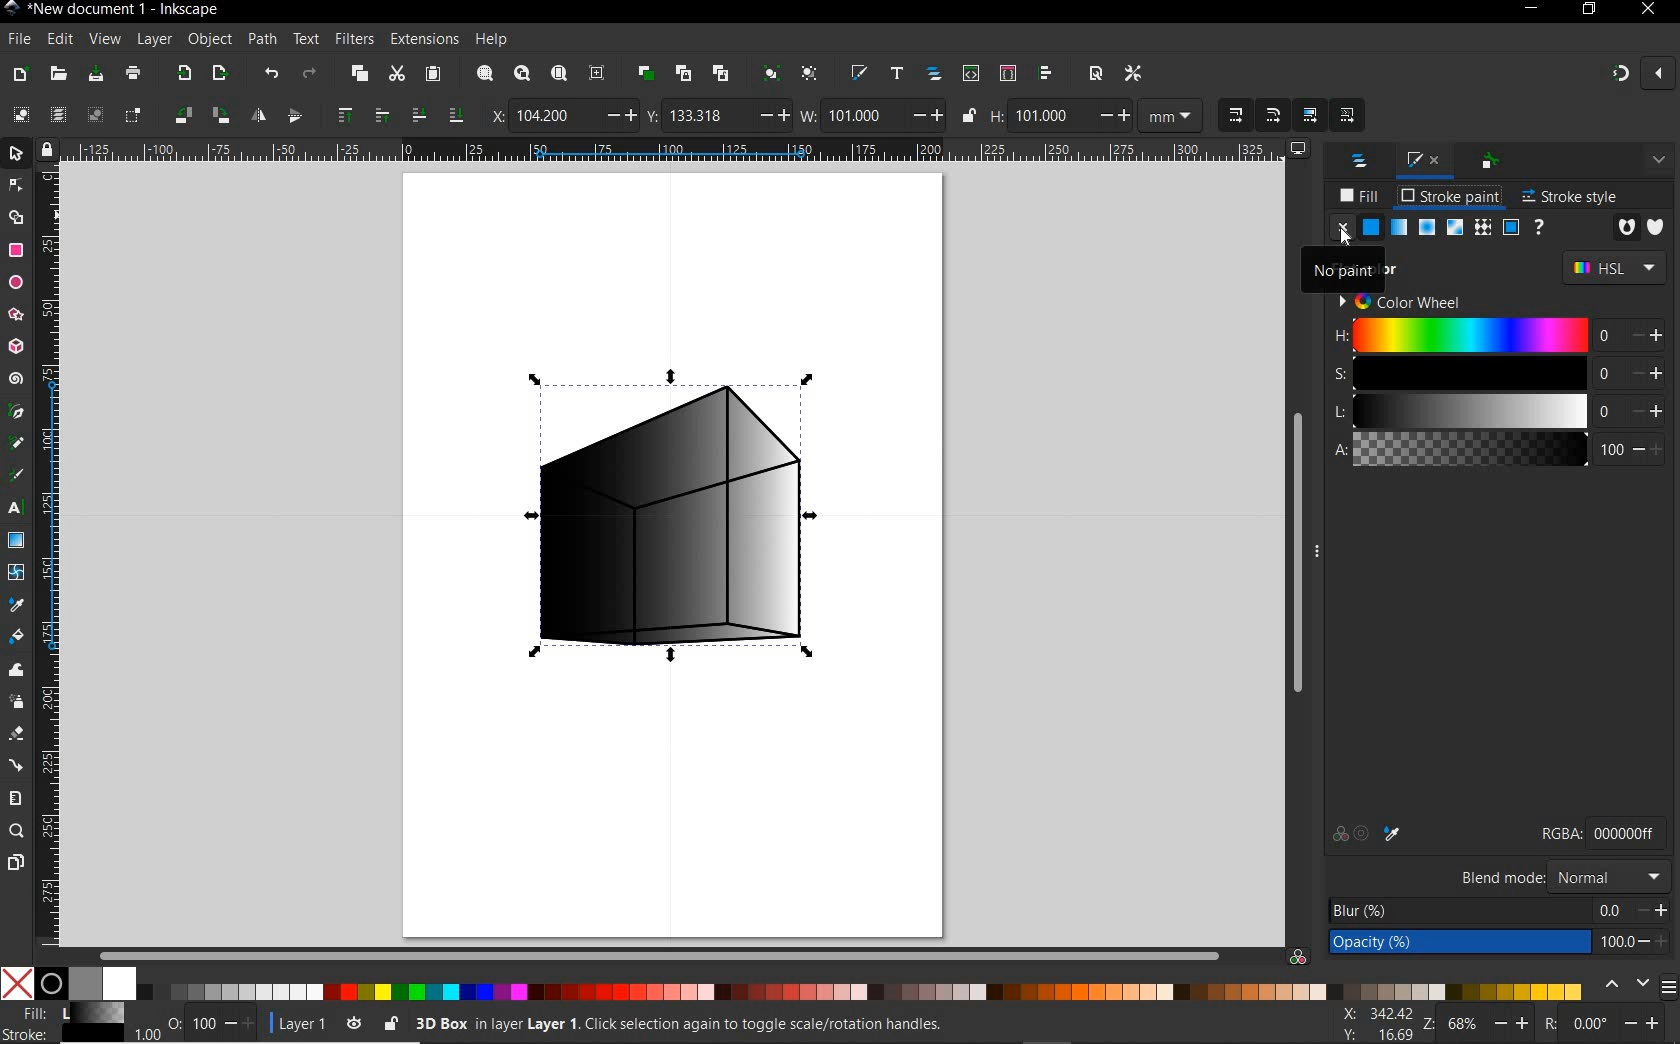 The height and width of the screenshot is (1044, 1680). What do you see at coordinates (304, 1023) in the screenshot?
I see `LAYER 1-CURRENT LAYER` at bounding box center [304, 1023].